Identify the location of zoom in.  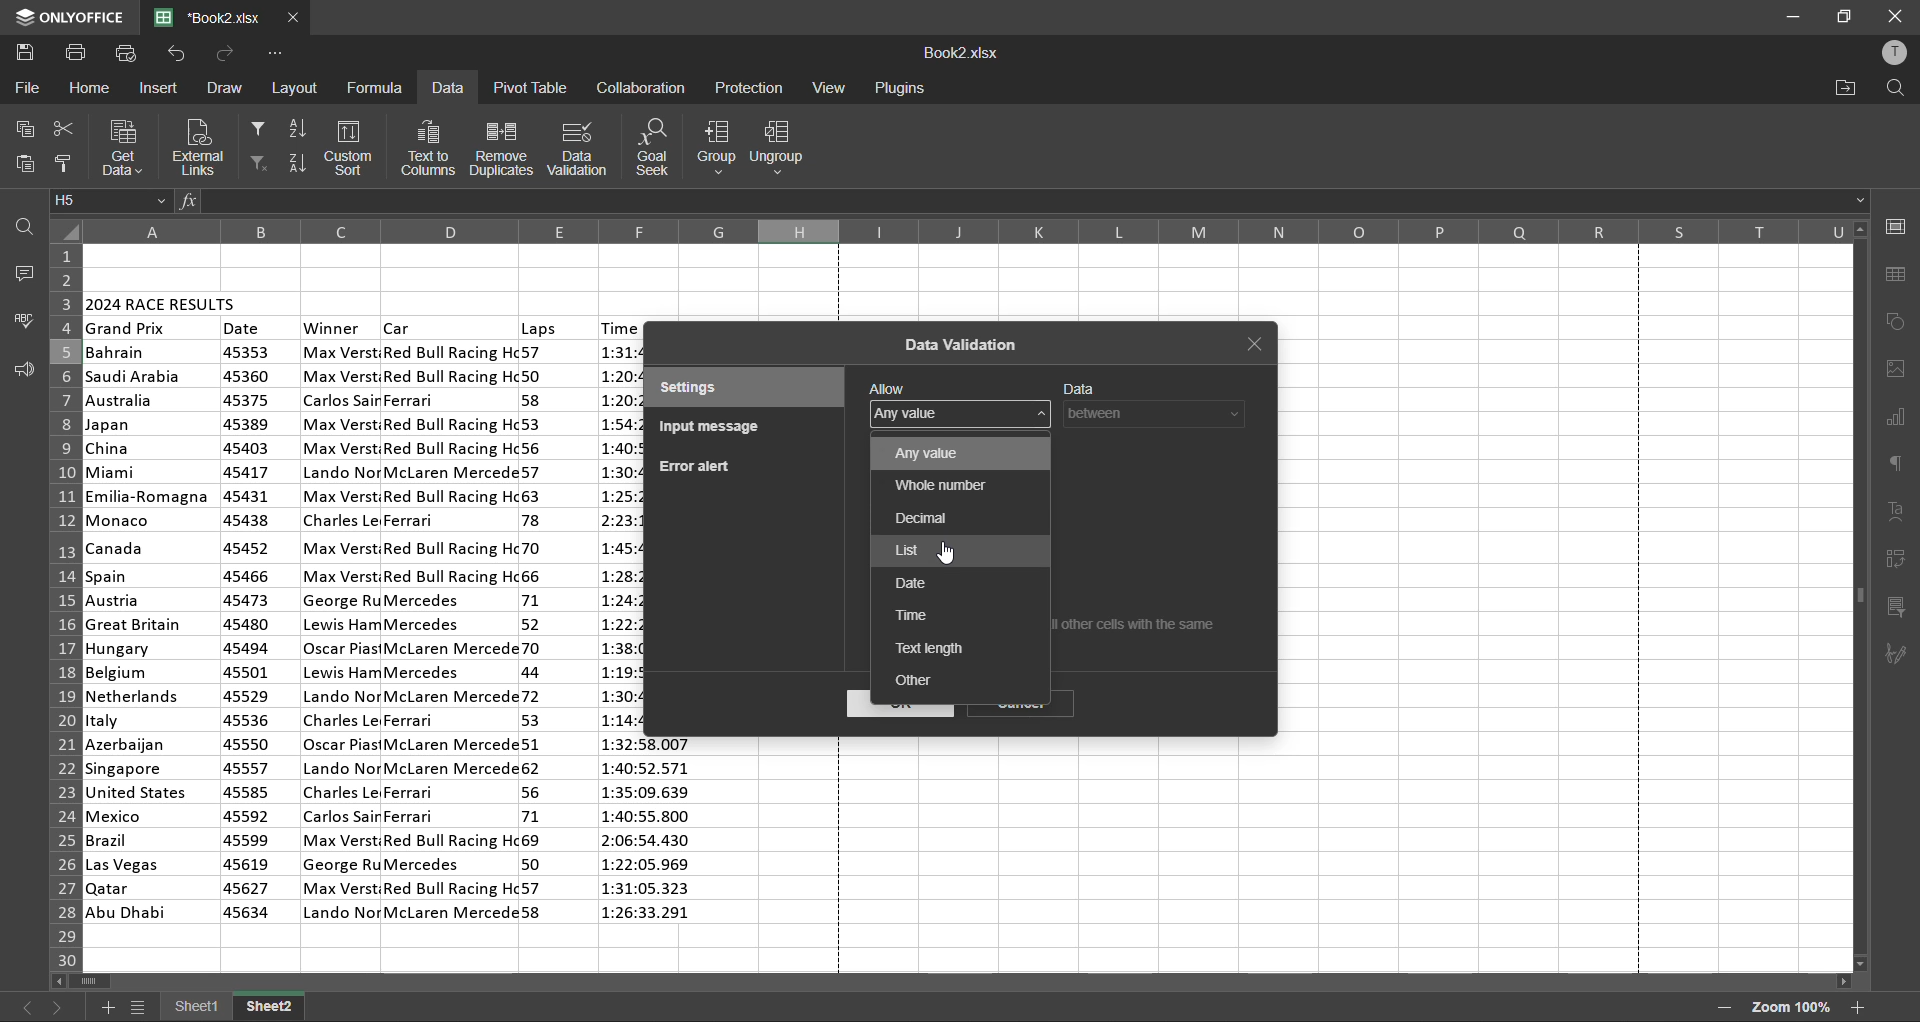
(1858, 1007).